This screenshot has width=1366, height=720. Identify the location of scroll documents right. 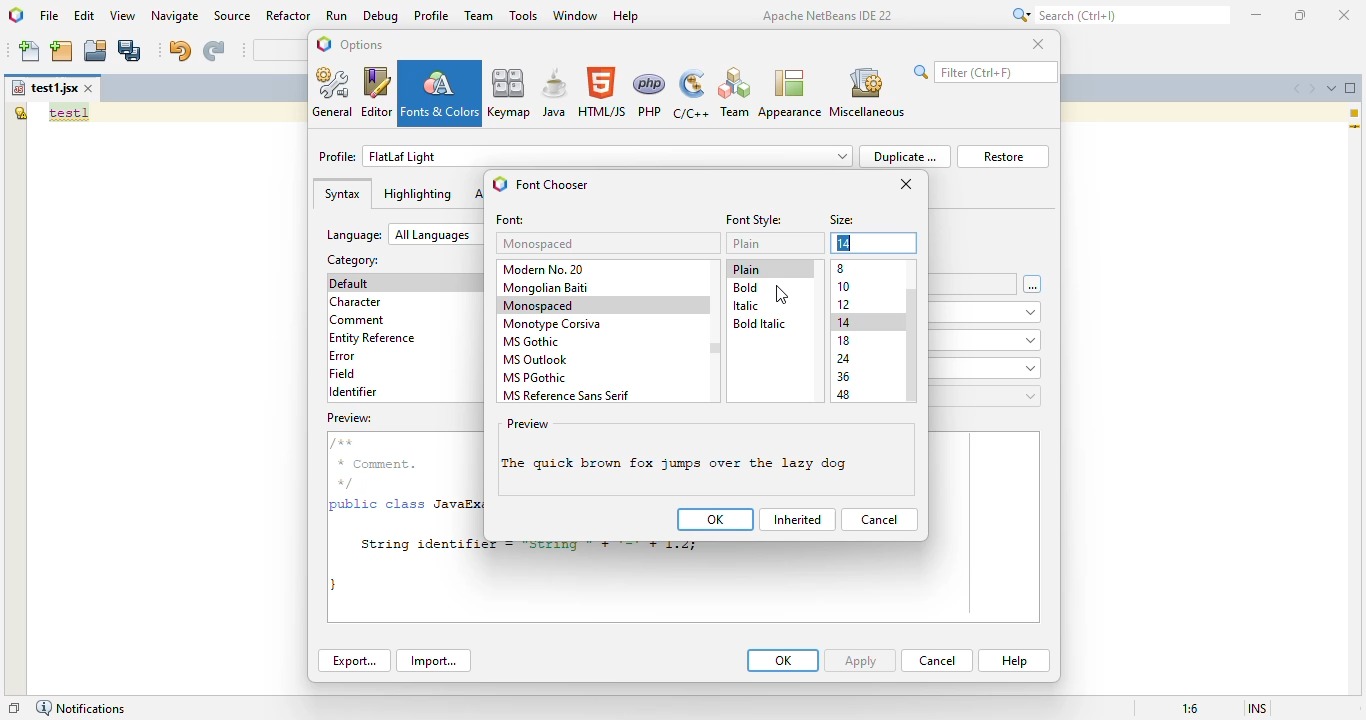
(1313, 88).